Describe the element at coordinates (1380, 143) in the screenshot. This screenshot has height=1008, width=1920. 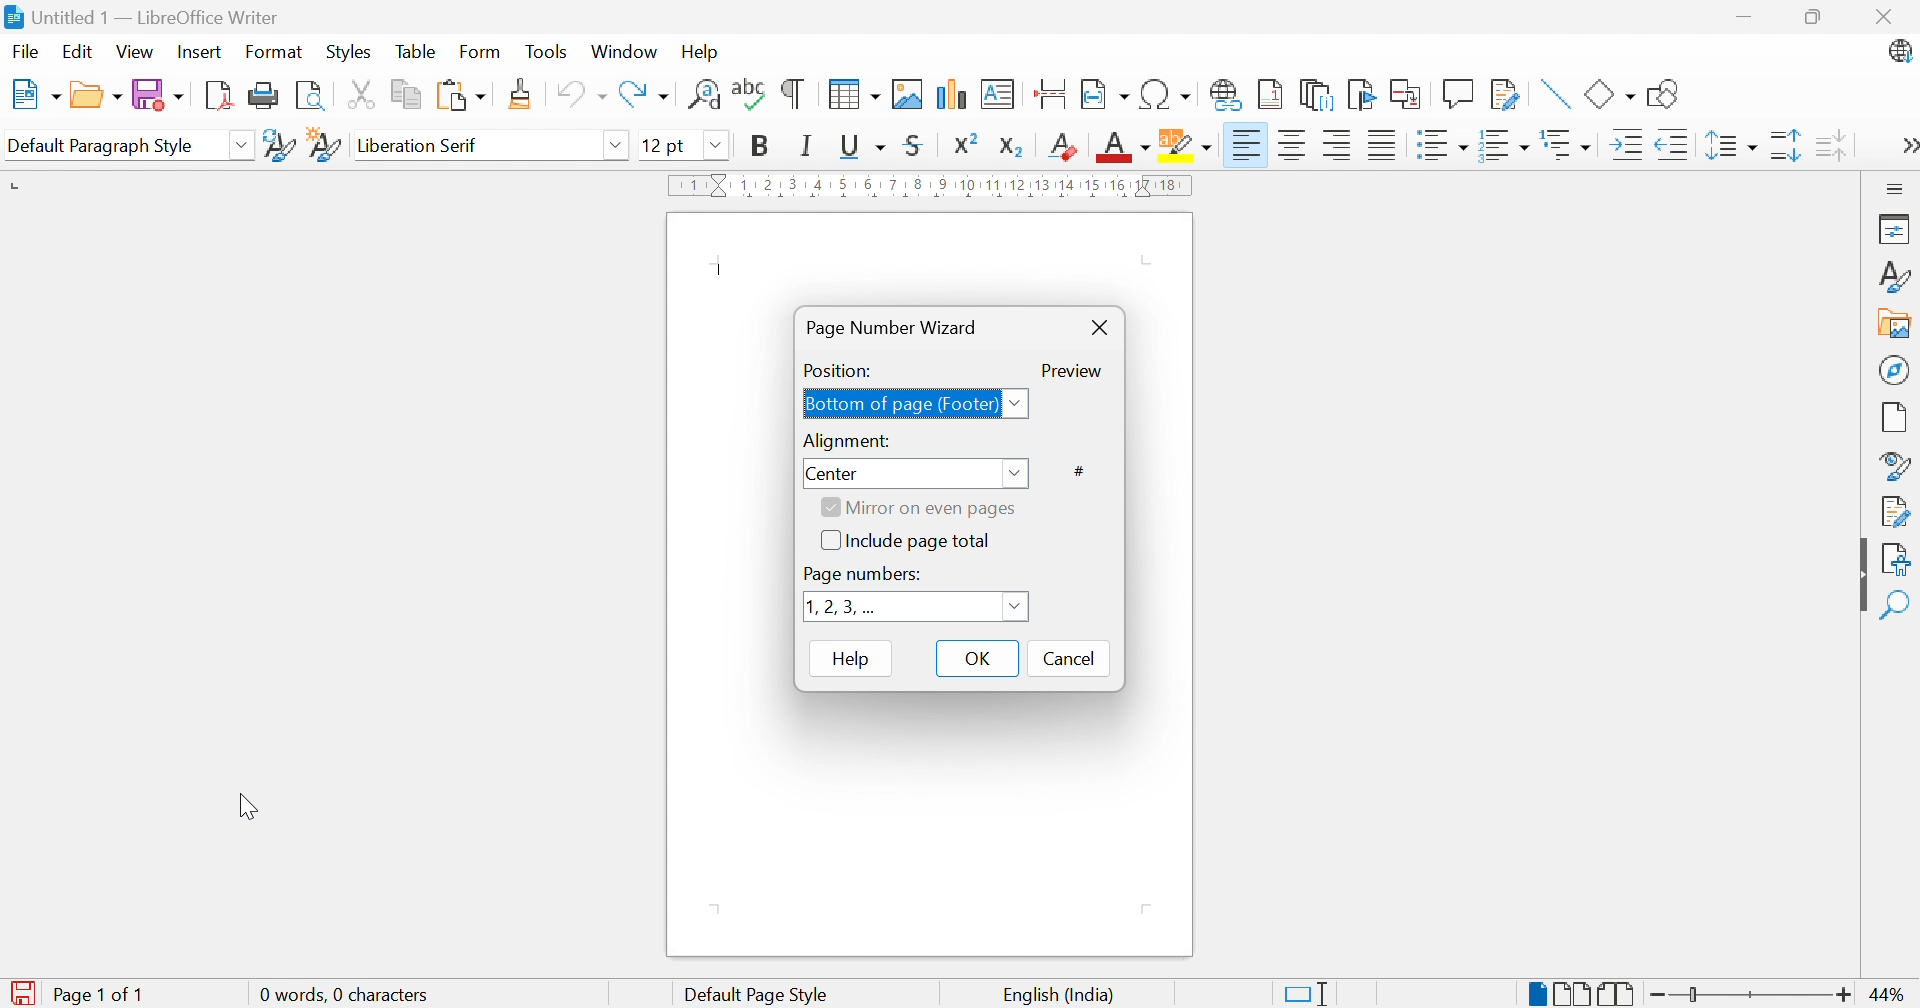
I see `Justified` at that location.